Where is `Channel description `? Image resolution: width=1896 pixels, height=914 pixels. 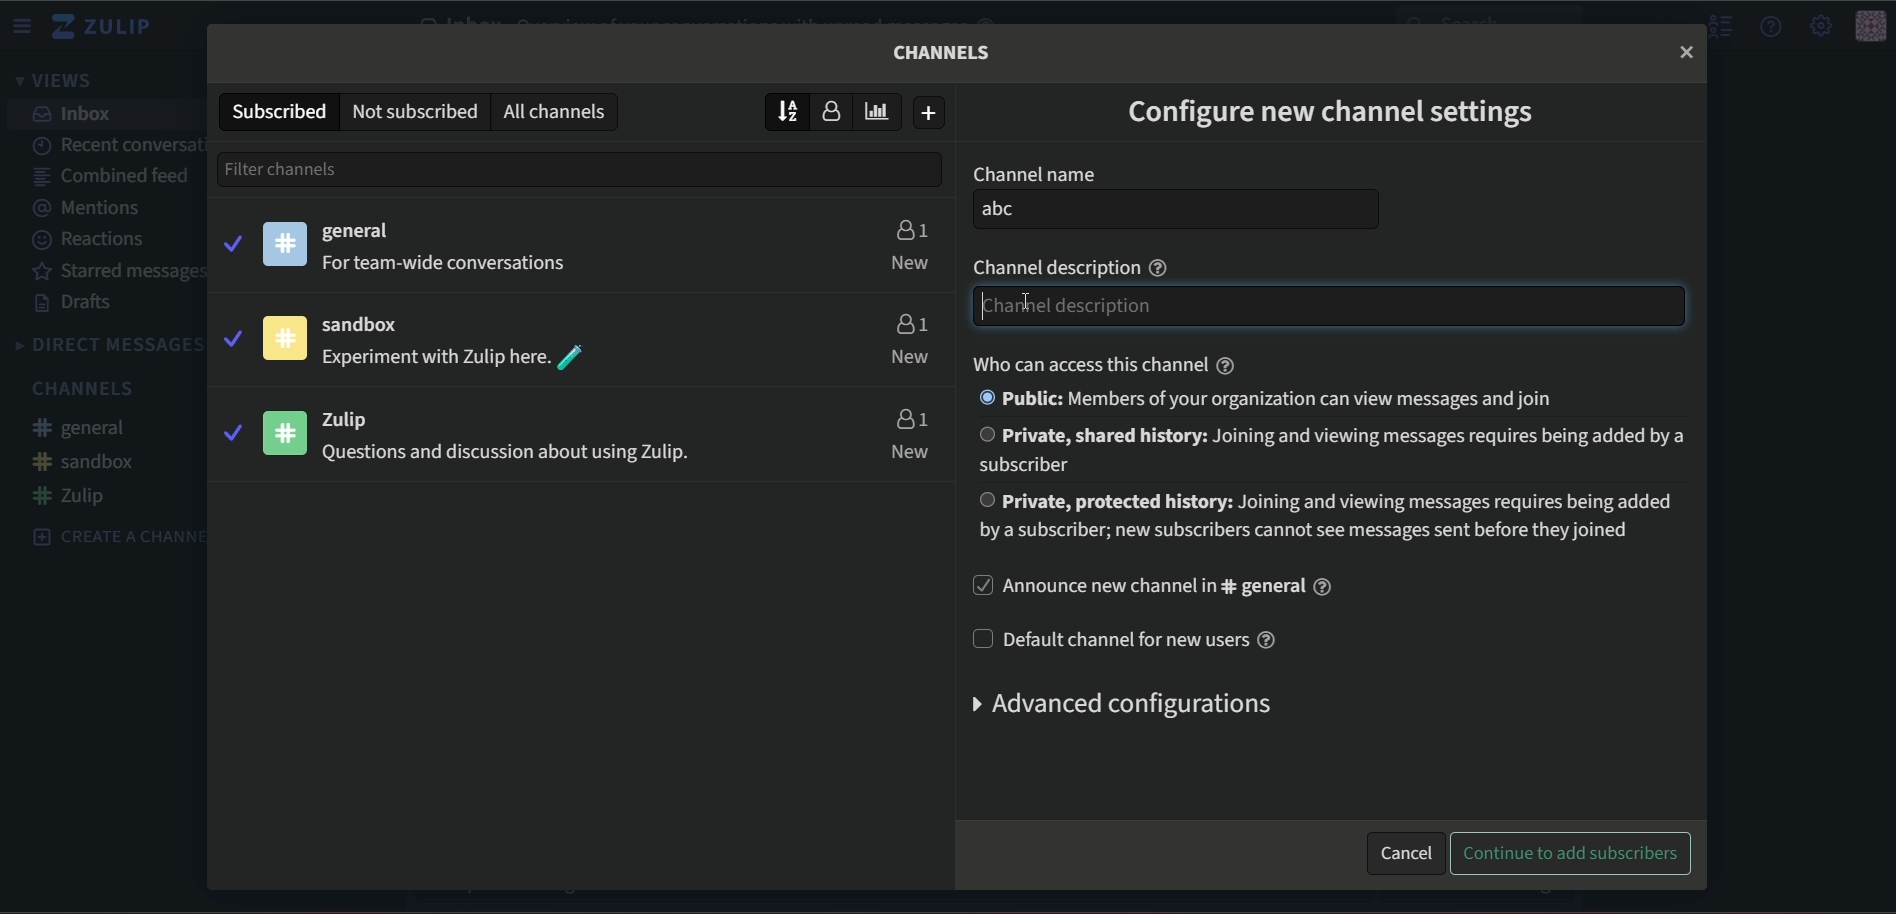
Channel description  is located at coordinates (1074, 264).